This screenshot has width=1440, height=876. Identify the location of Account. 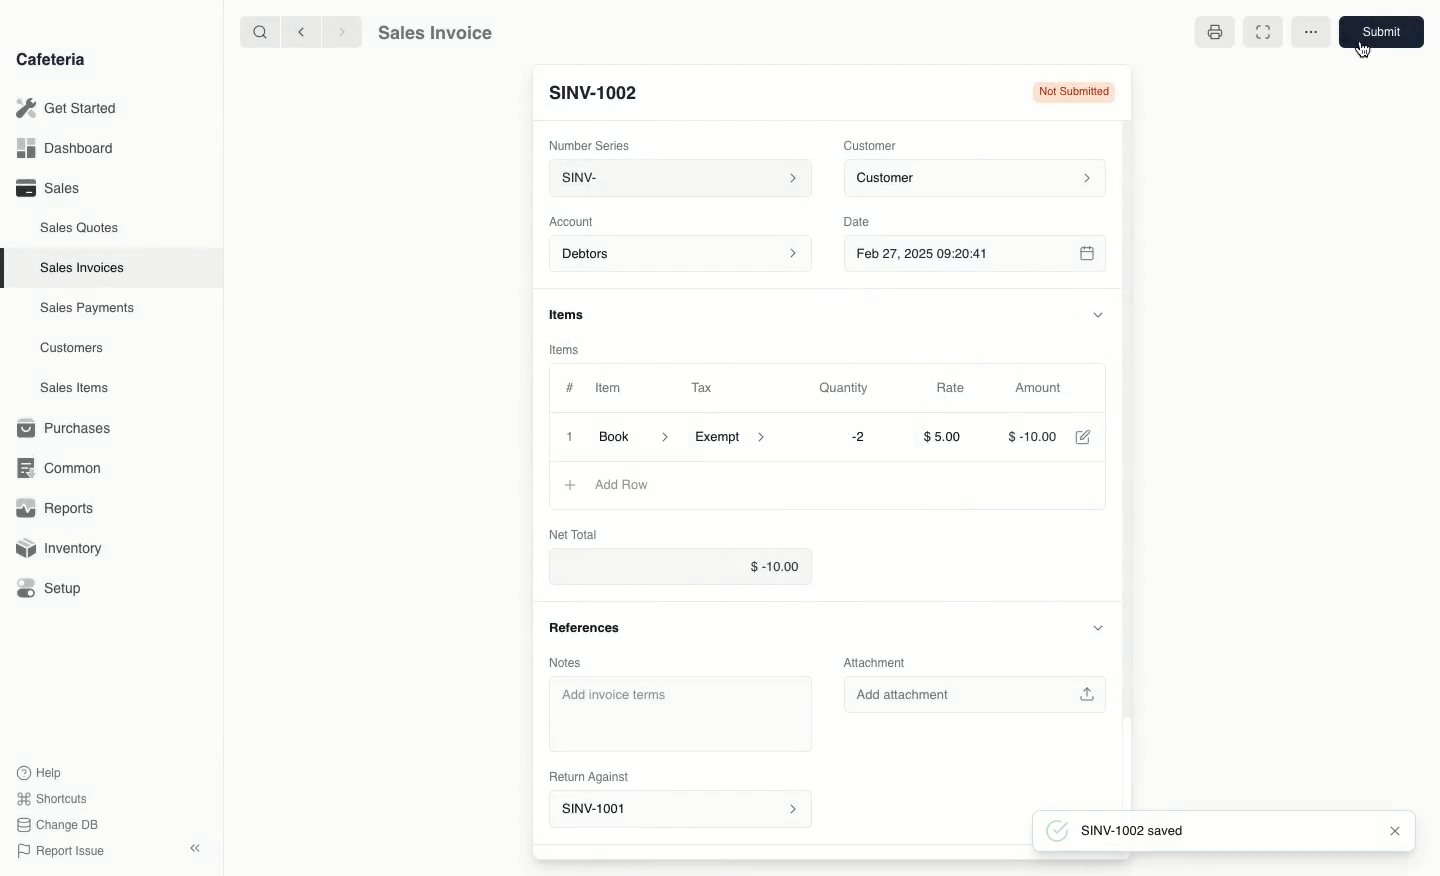
(577, 222).